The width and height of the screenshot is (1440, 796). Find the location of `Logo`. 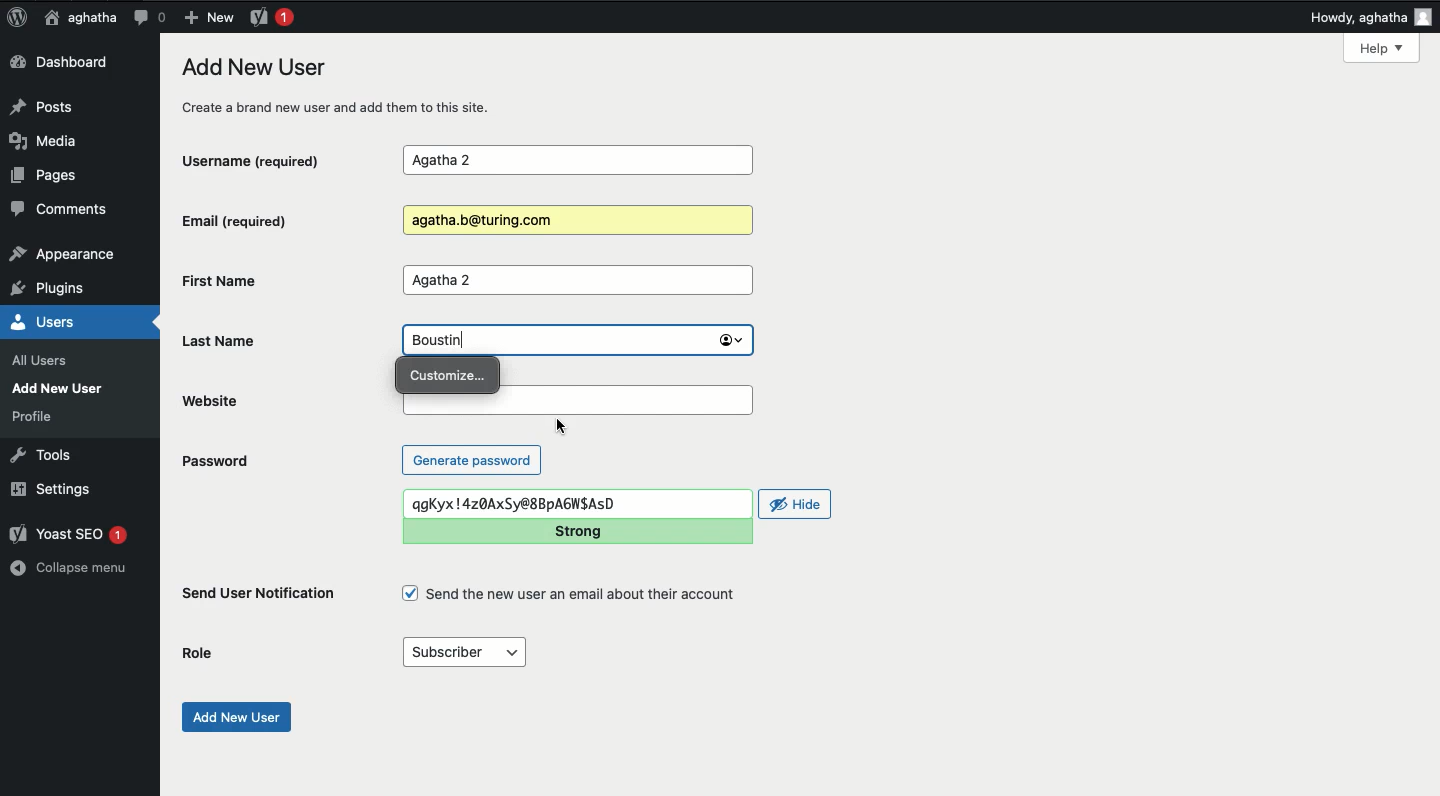

Logo is located at coordinates (17, 18).